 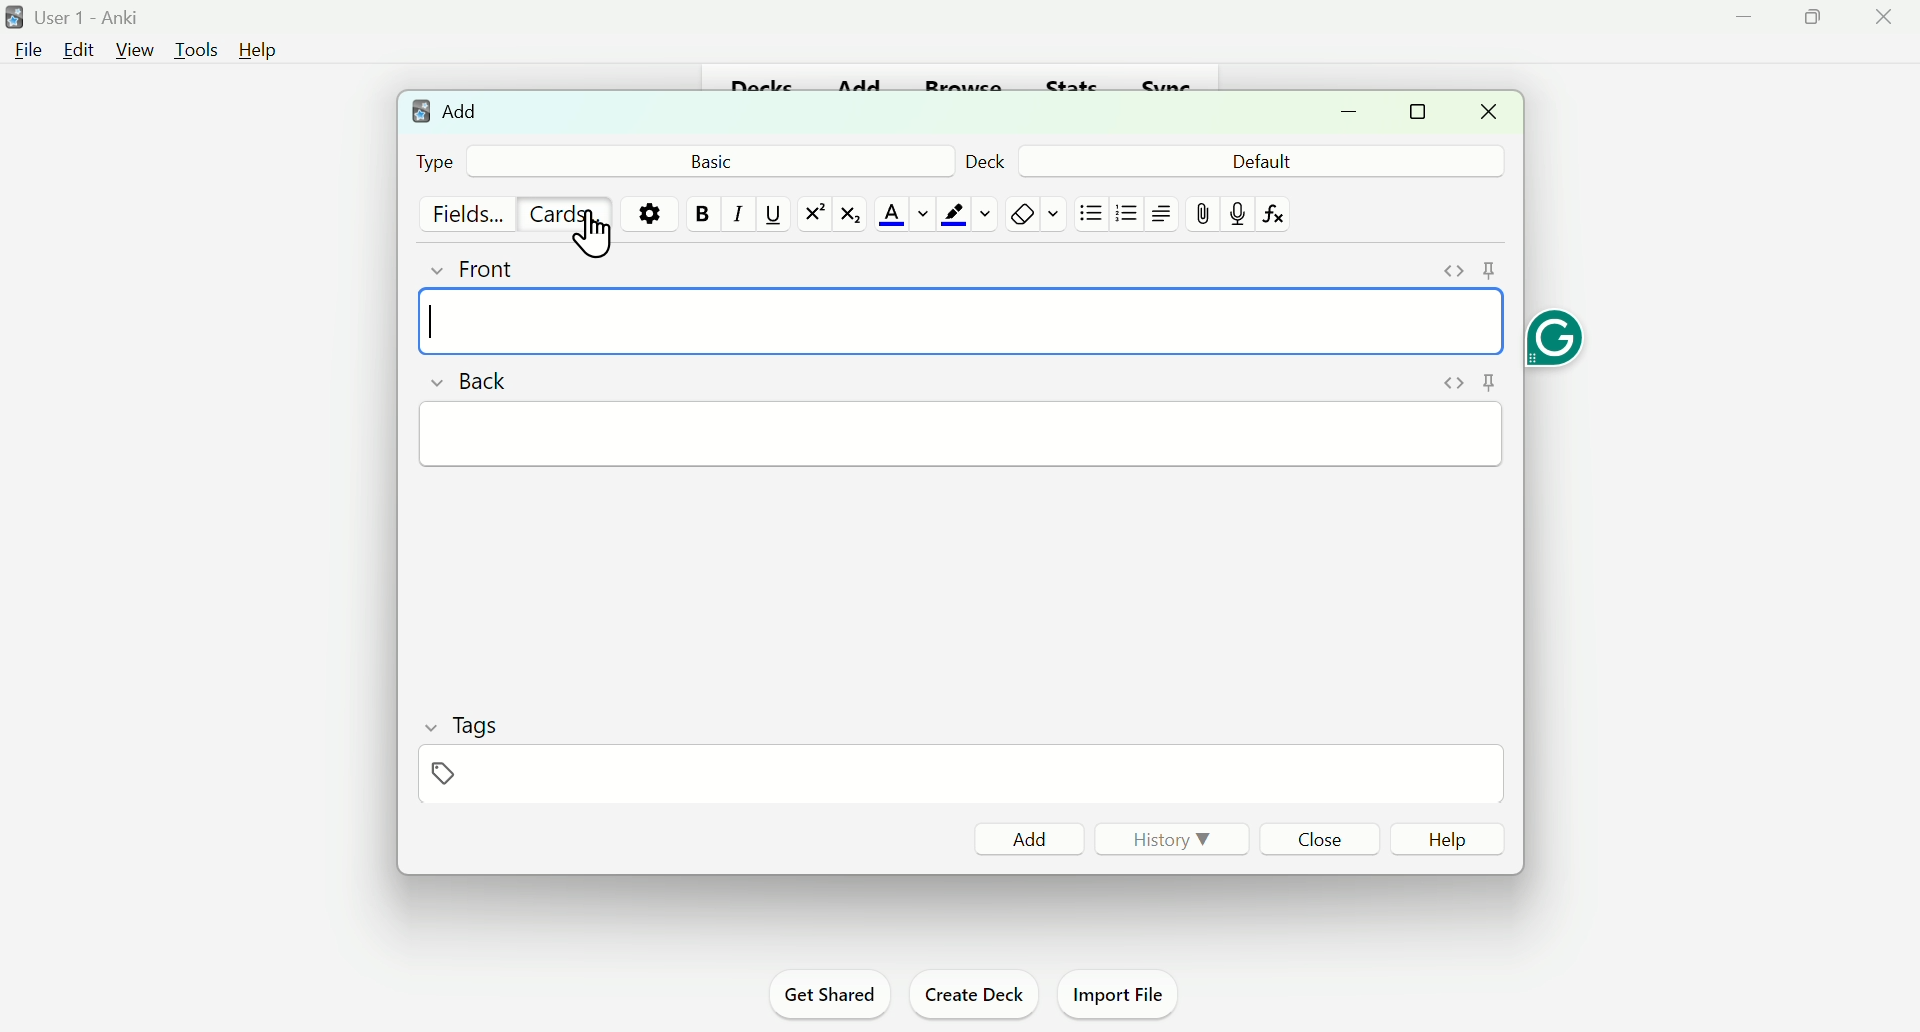 I want to click on DECK, so click(x=985, y=160).